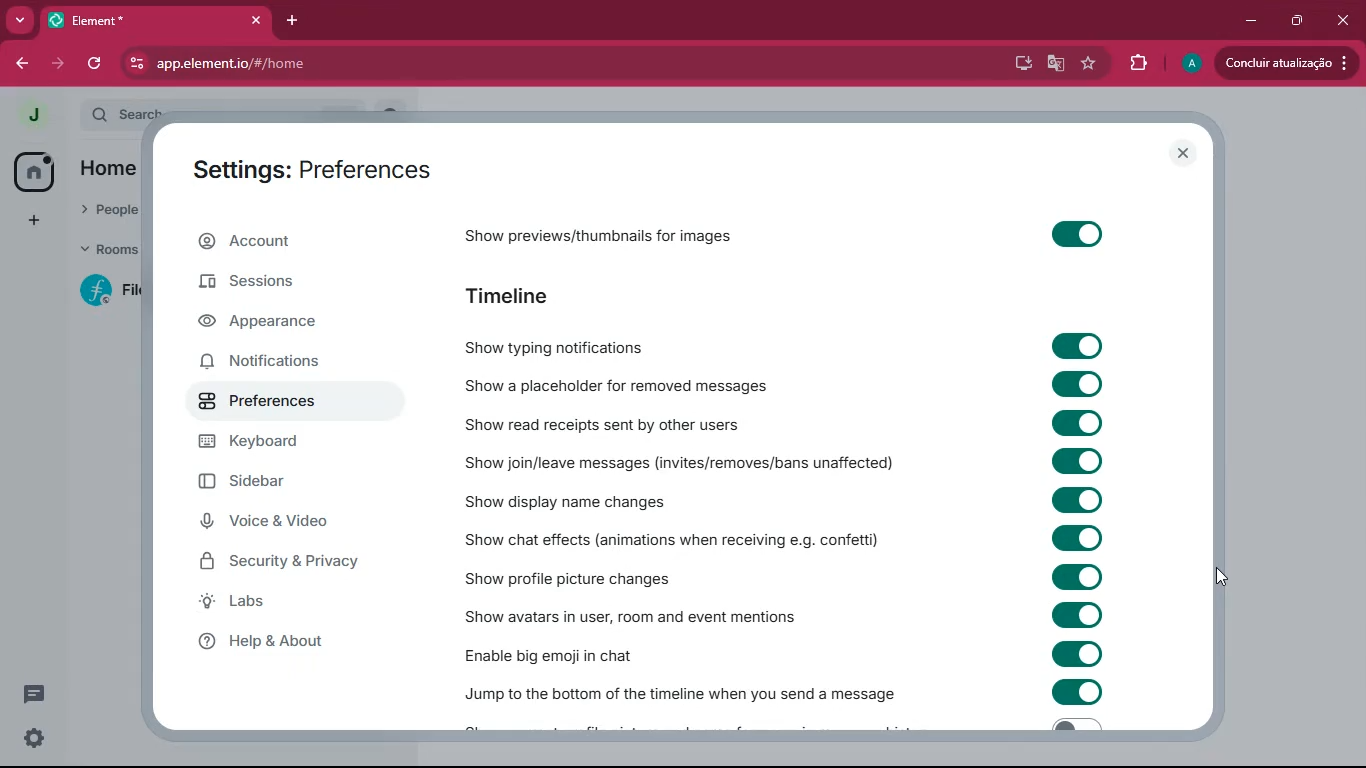 The image size is (1366, 768). I want to click on sessions, so click(288, 288).